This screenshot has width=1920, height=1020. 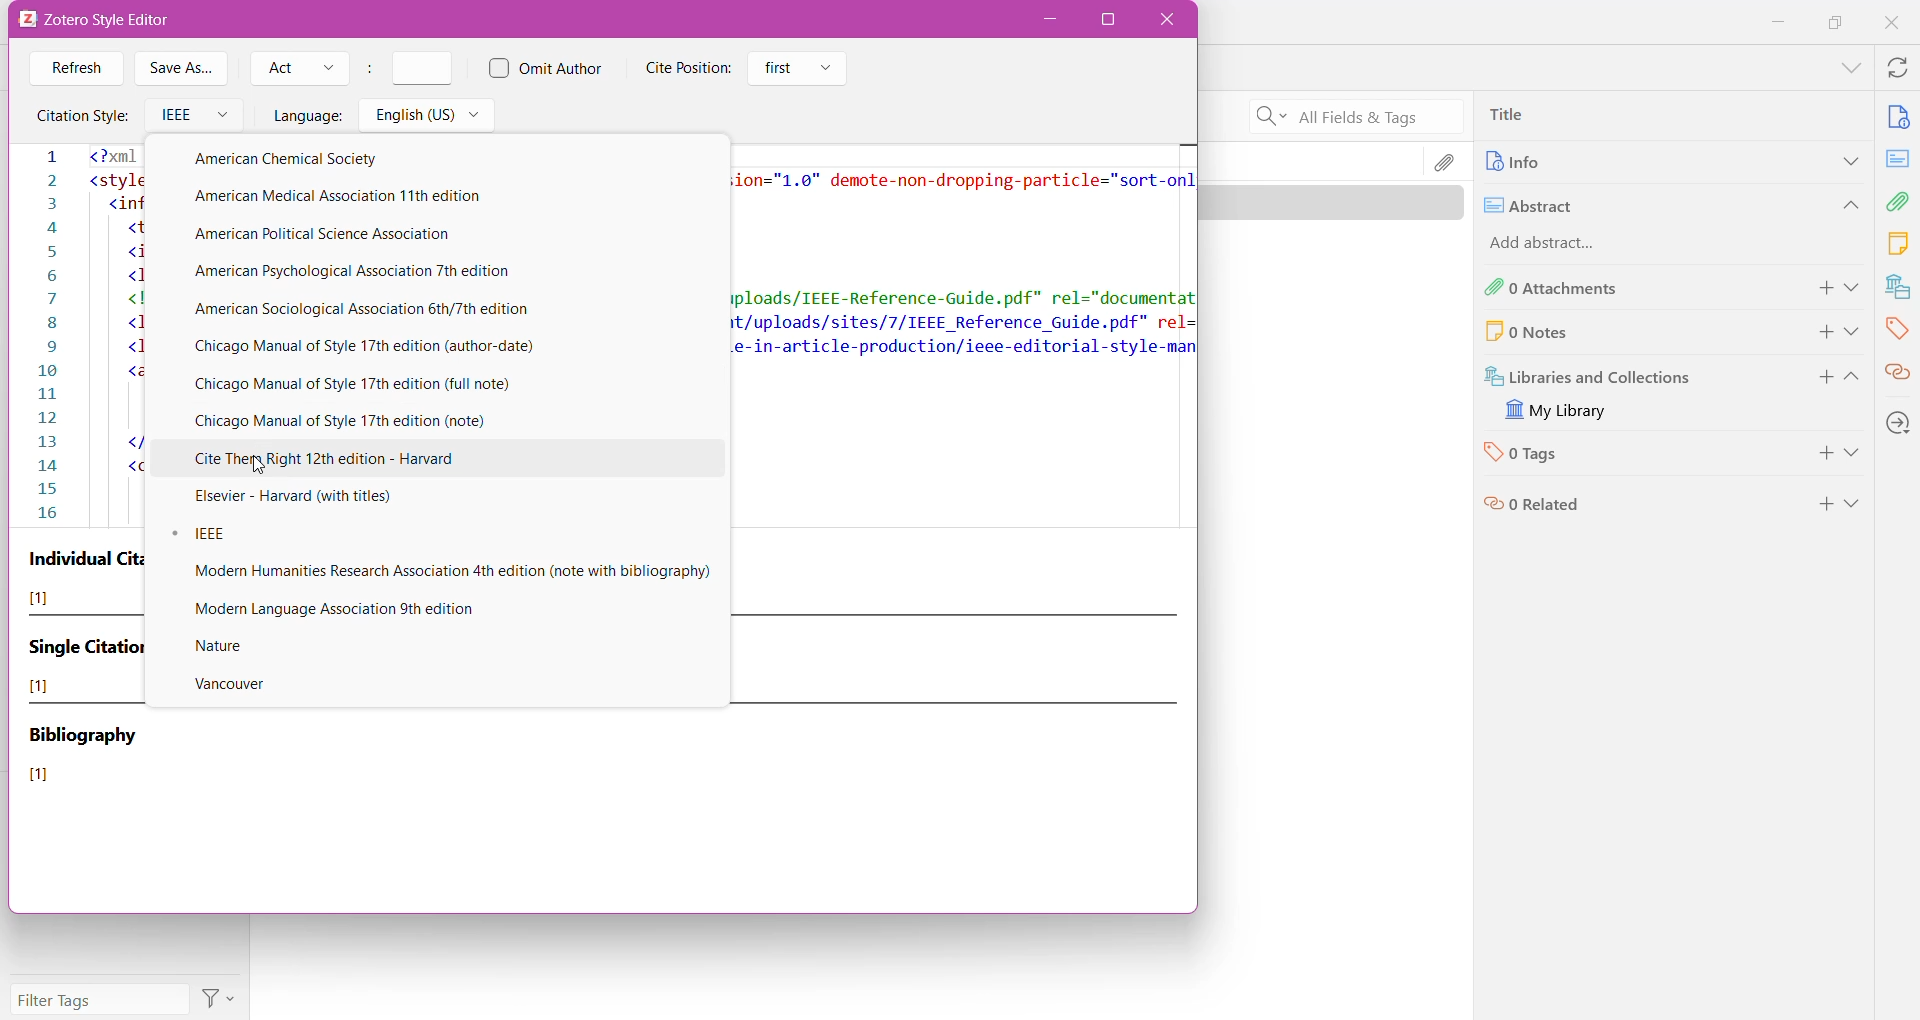 I want to click on Chicago Manual of Style 17th edition (full note), so click(x=369, y=385).